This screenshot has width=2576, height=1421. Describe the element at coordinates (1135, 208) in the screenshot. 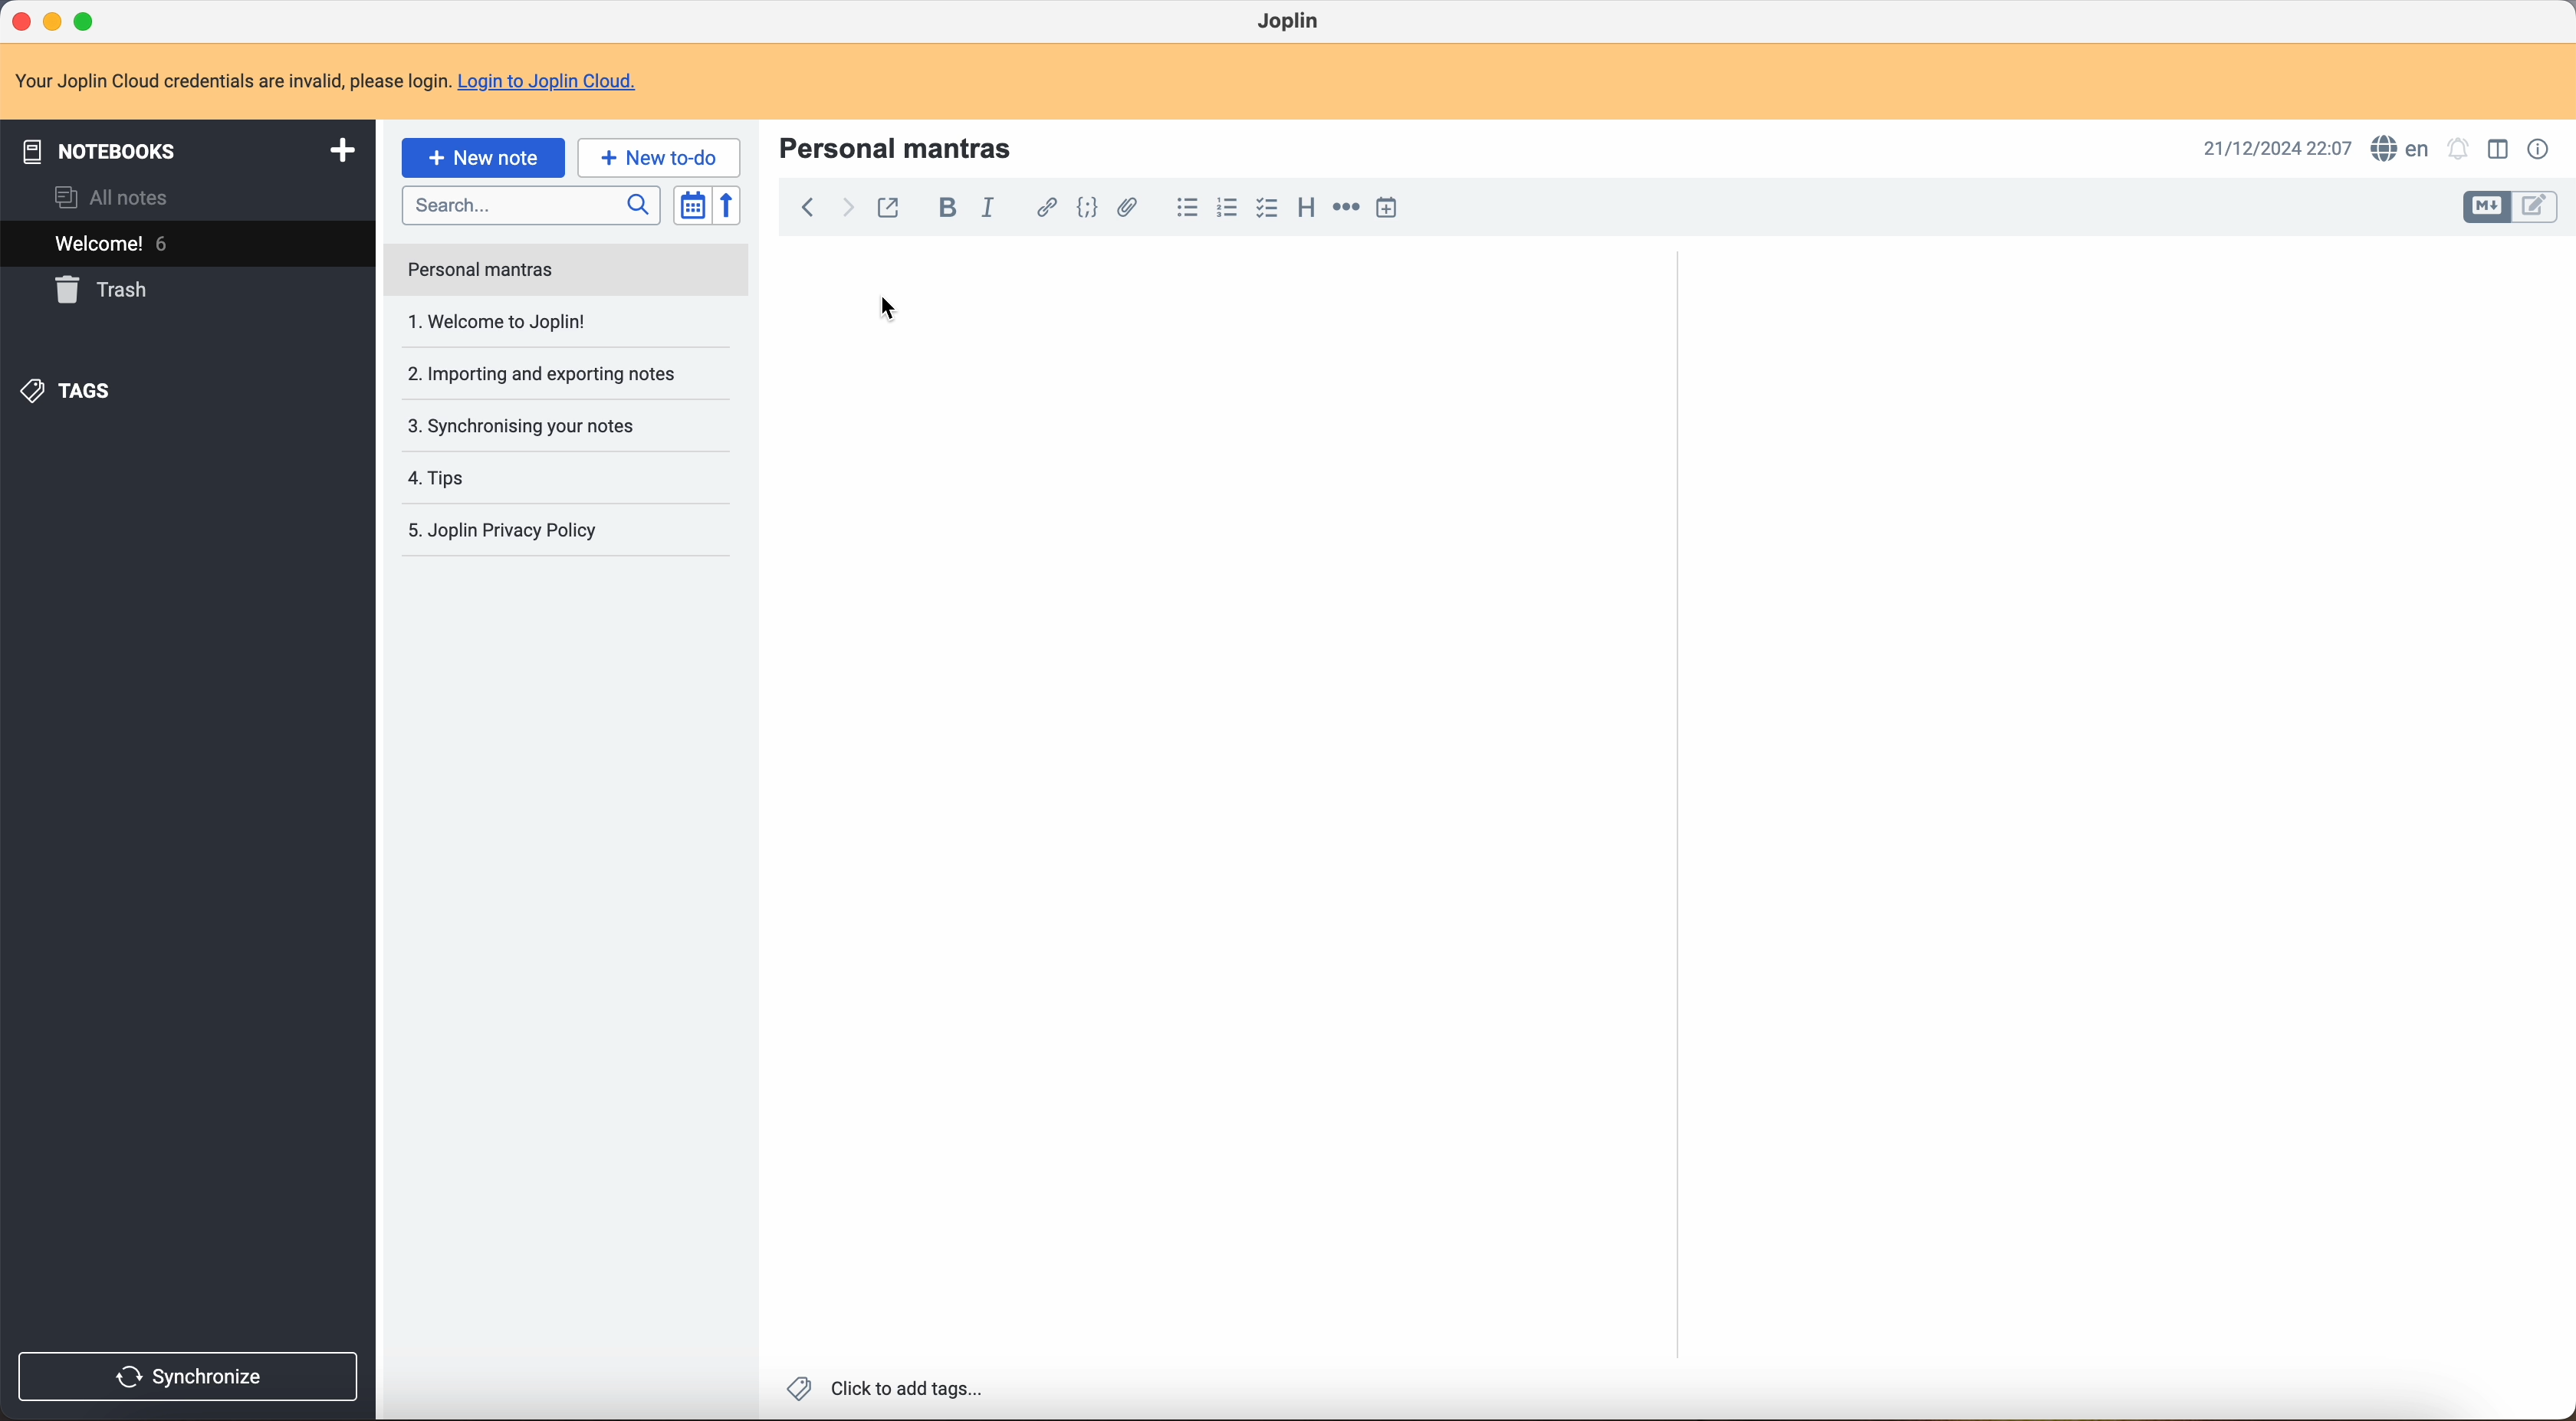

I see `attach file` at that location.